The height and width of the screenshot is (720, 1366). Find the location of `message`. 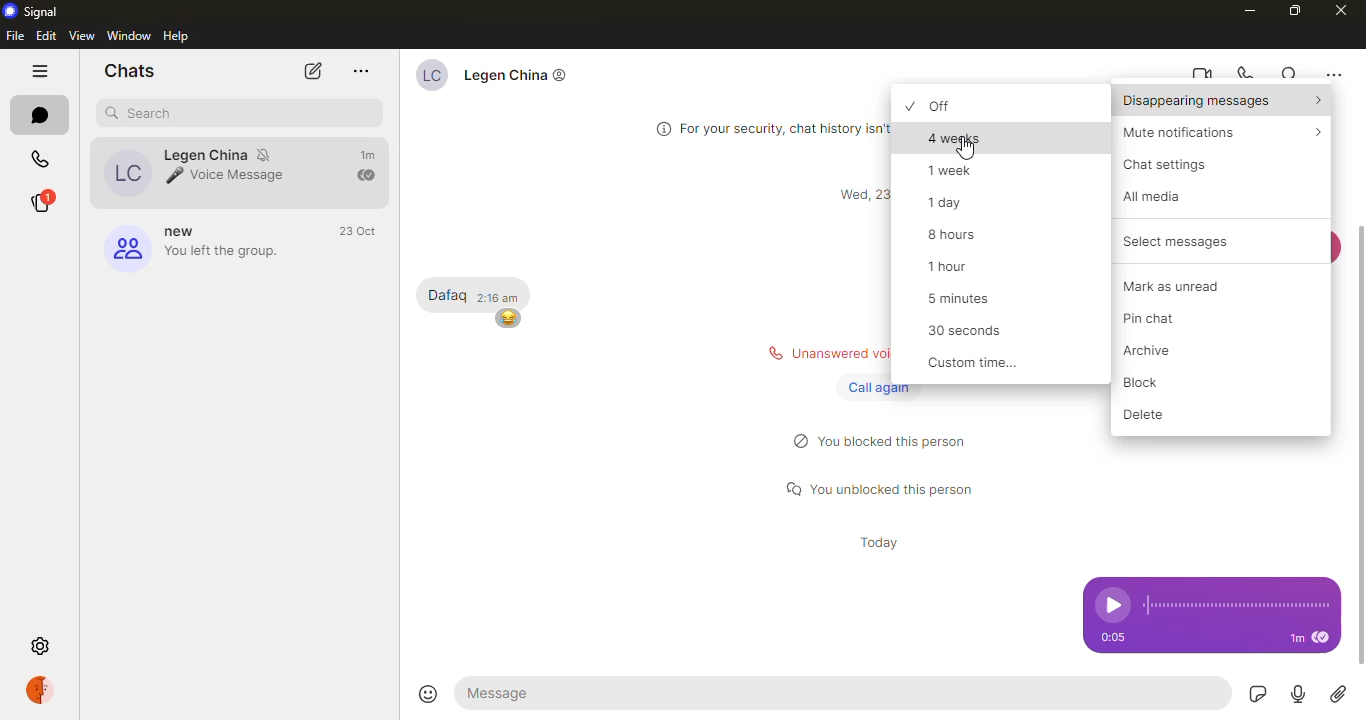

message is located at coordinates (447, 296).